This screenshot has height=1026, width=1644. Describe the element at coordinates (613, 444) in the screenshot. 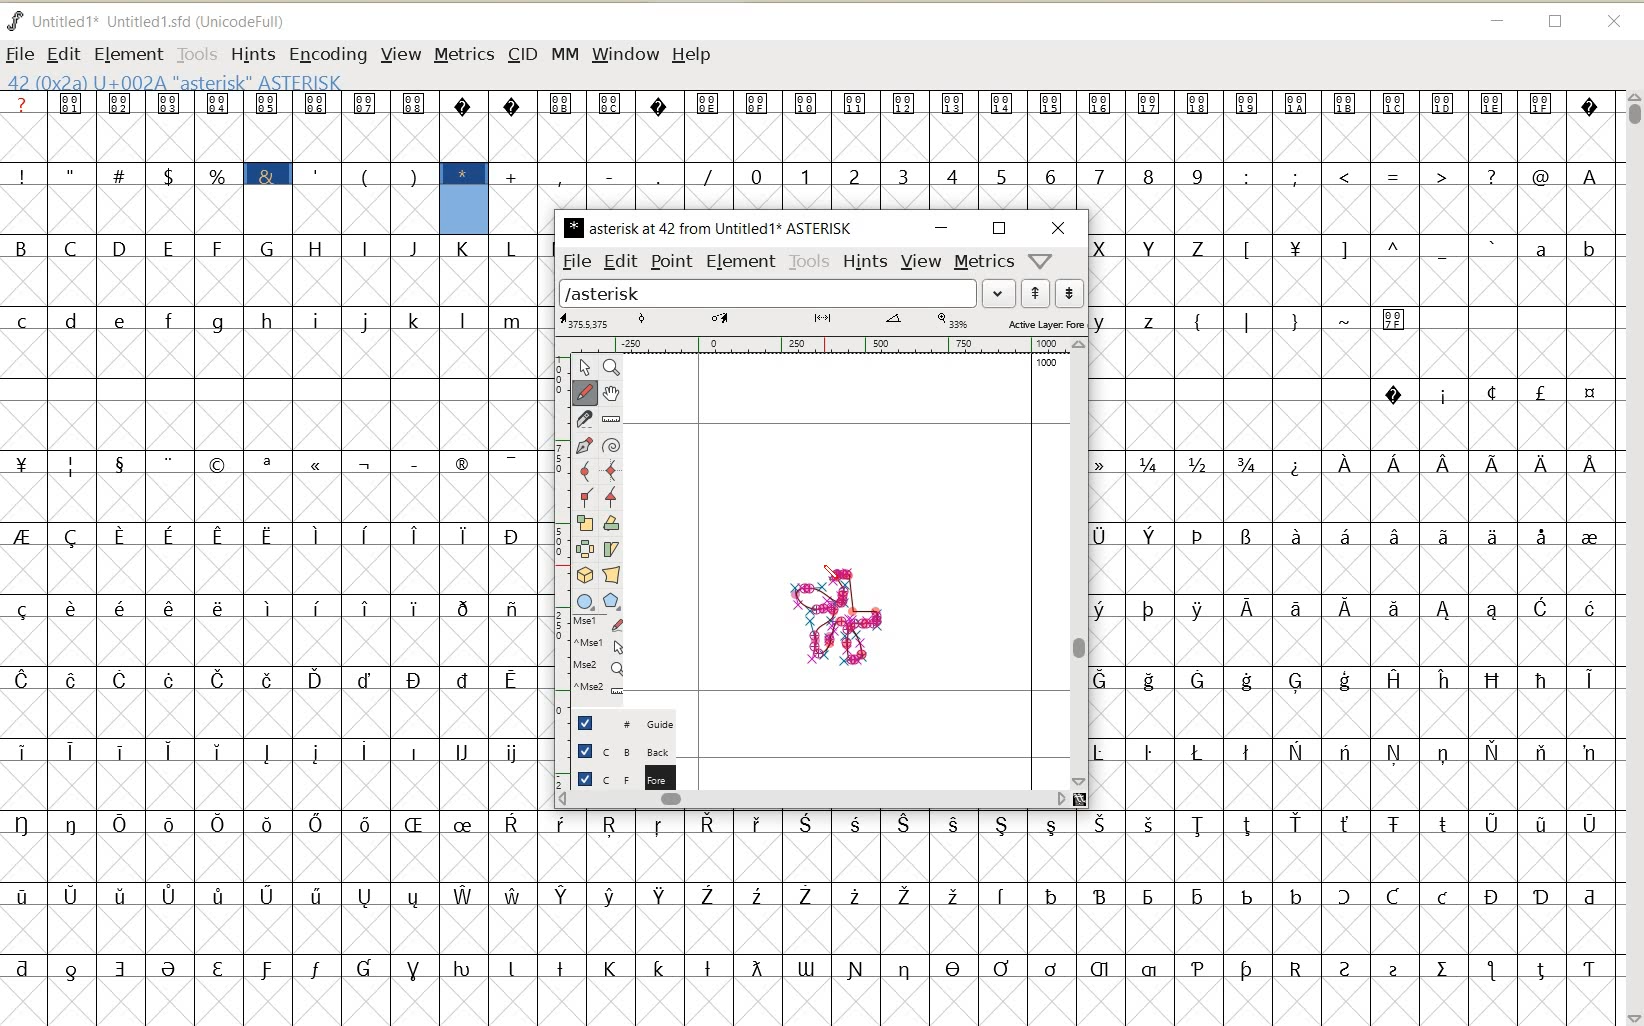

I see `change whether spiro is active or not` at that location.